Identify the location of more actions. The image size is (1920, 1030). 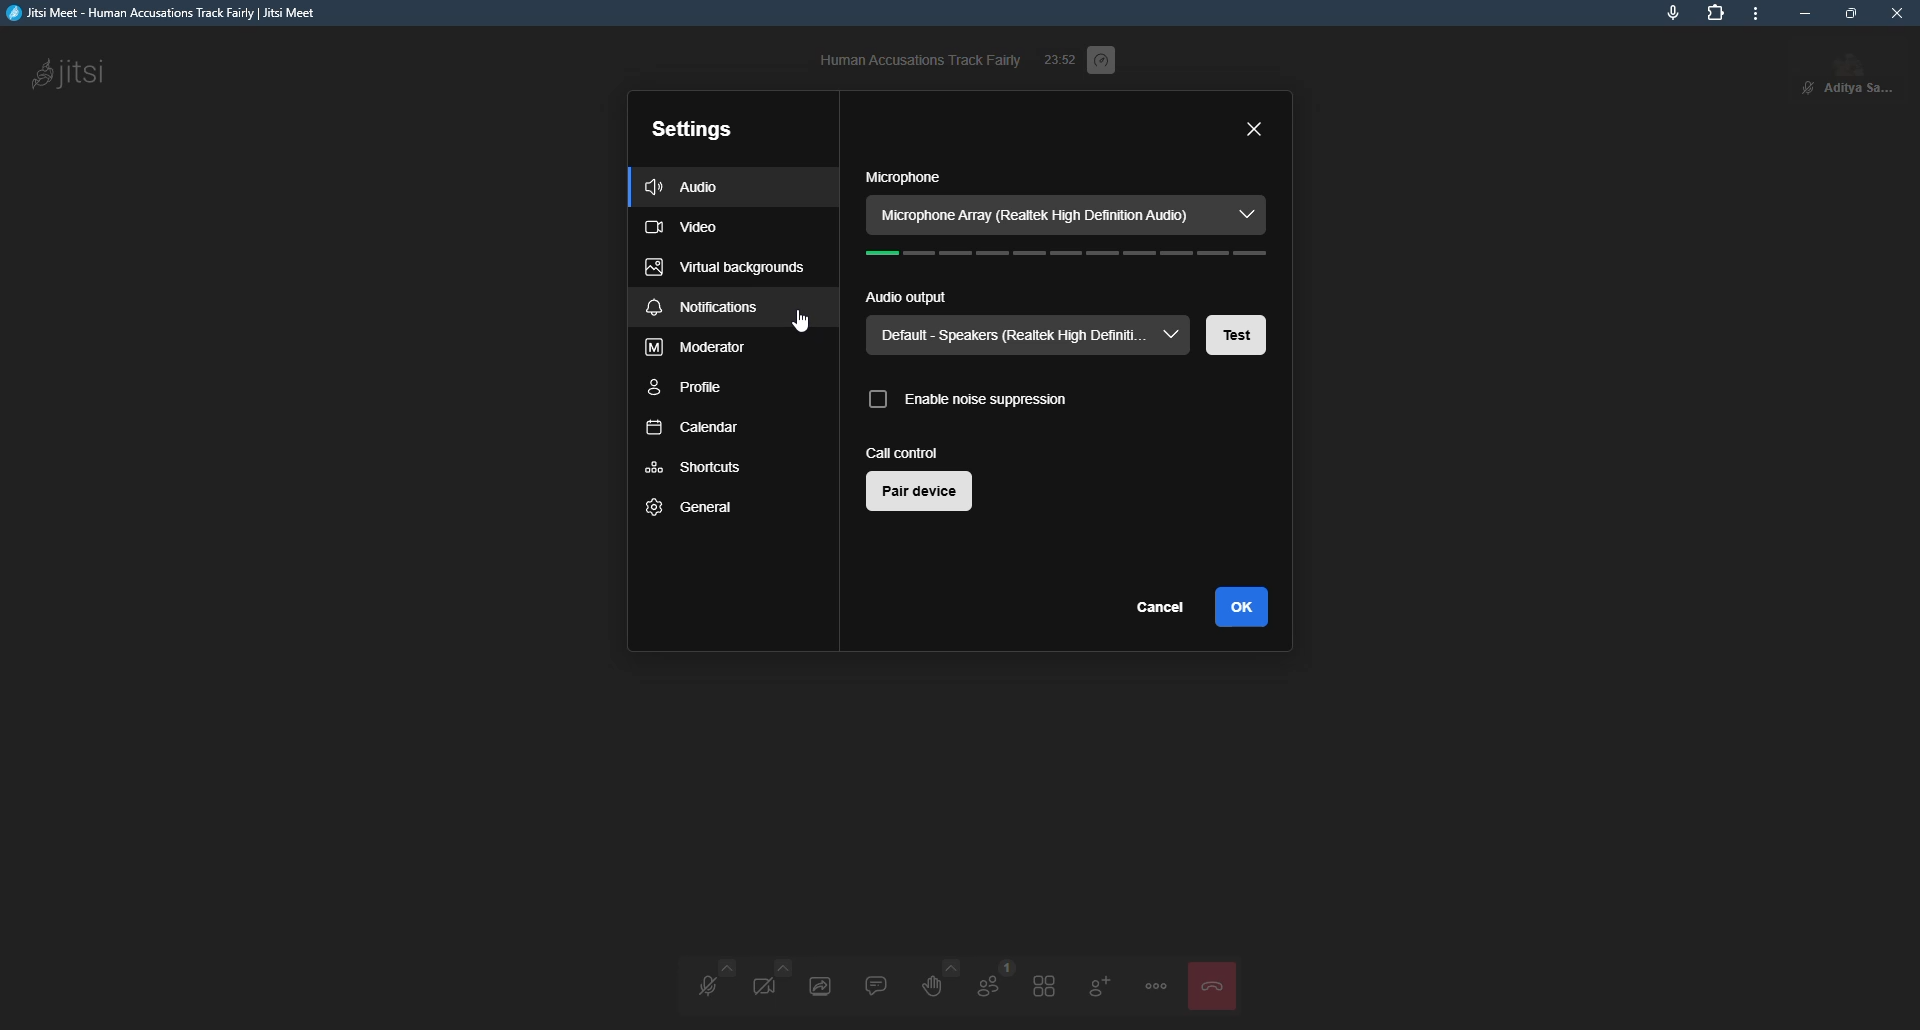
(1156, 988).